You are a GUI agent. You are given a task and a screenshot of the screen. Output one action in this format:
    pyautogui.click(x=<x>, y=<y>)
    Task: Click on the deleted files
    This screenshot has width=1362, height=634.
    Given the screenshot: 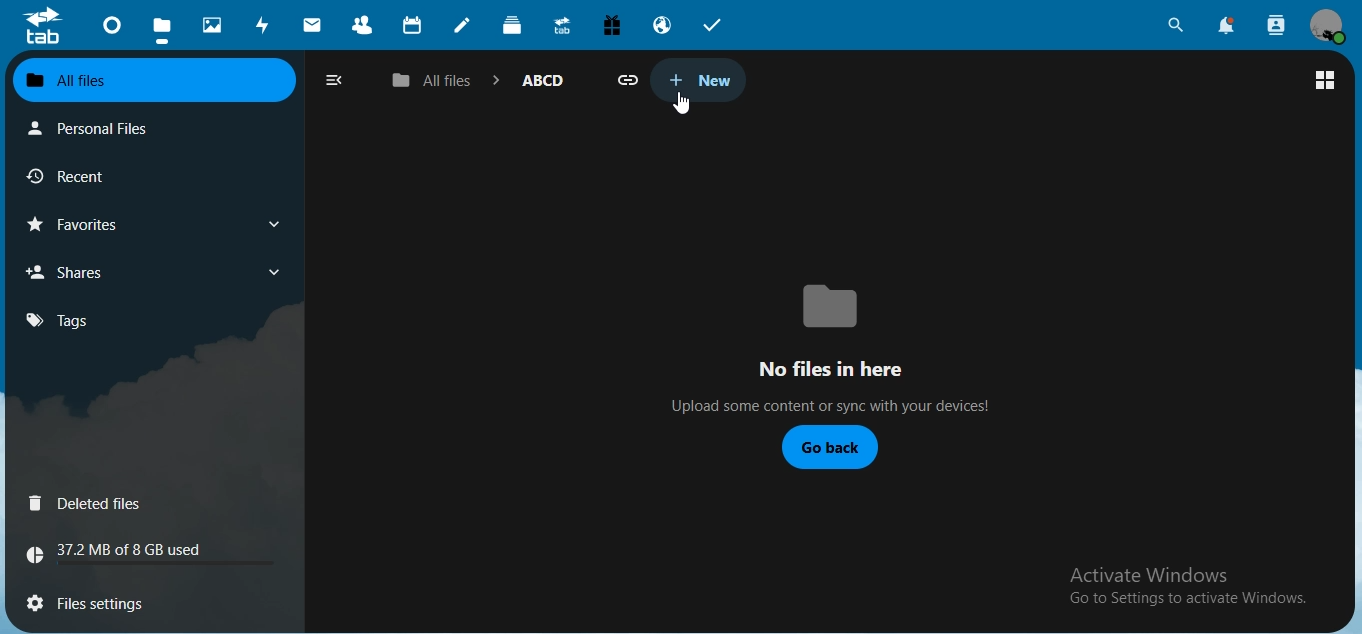 What is the action you would take?
    pyautogui.click(x=89, y=504)
    